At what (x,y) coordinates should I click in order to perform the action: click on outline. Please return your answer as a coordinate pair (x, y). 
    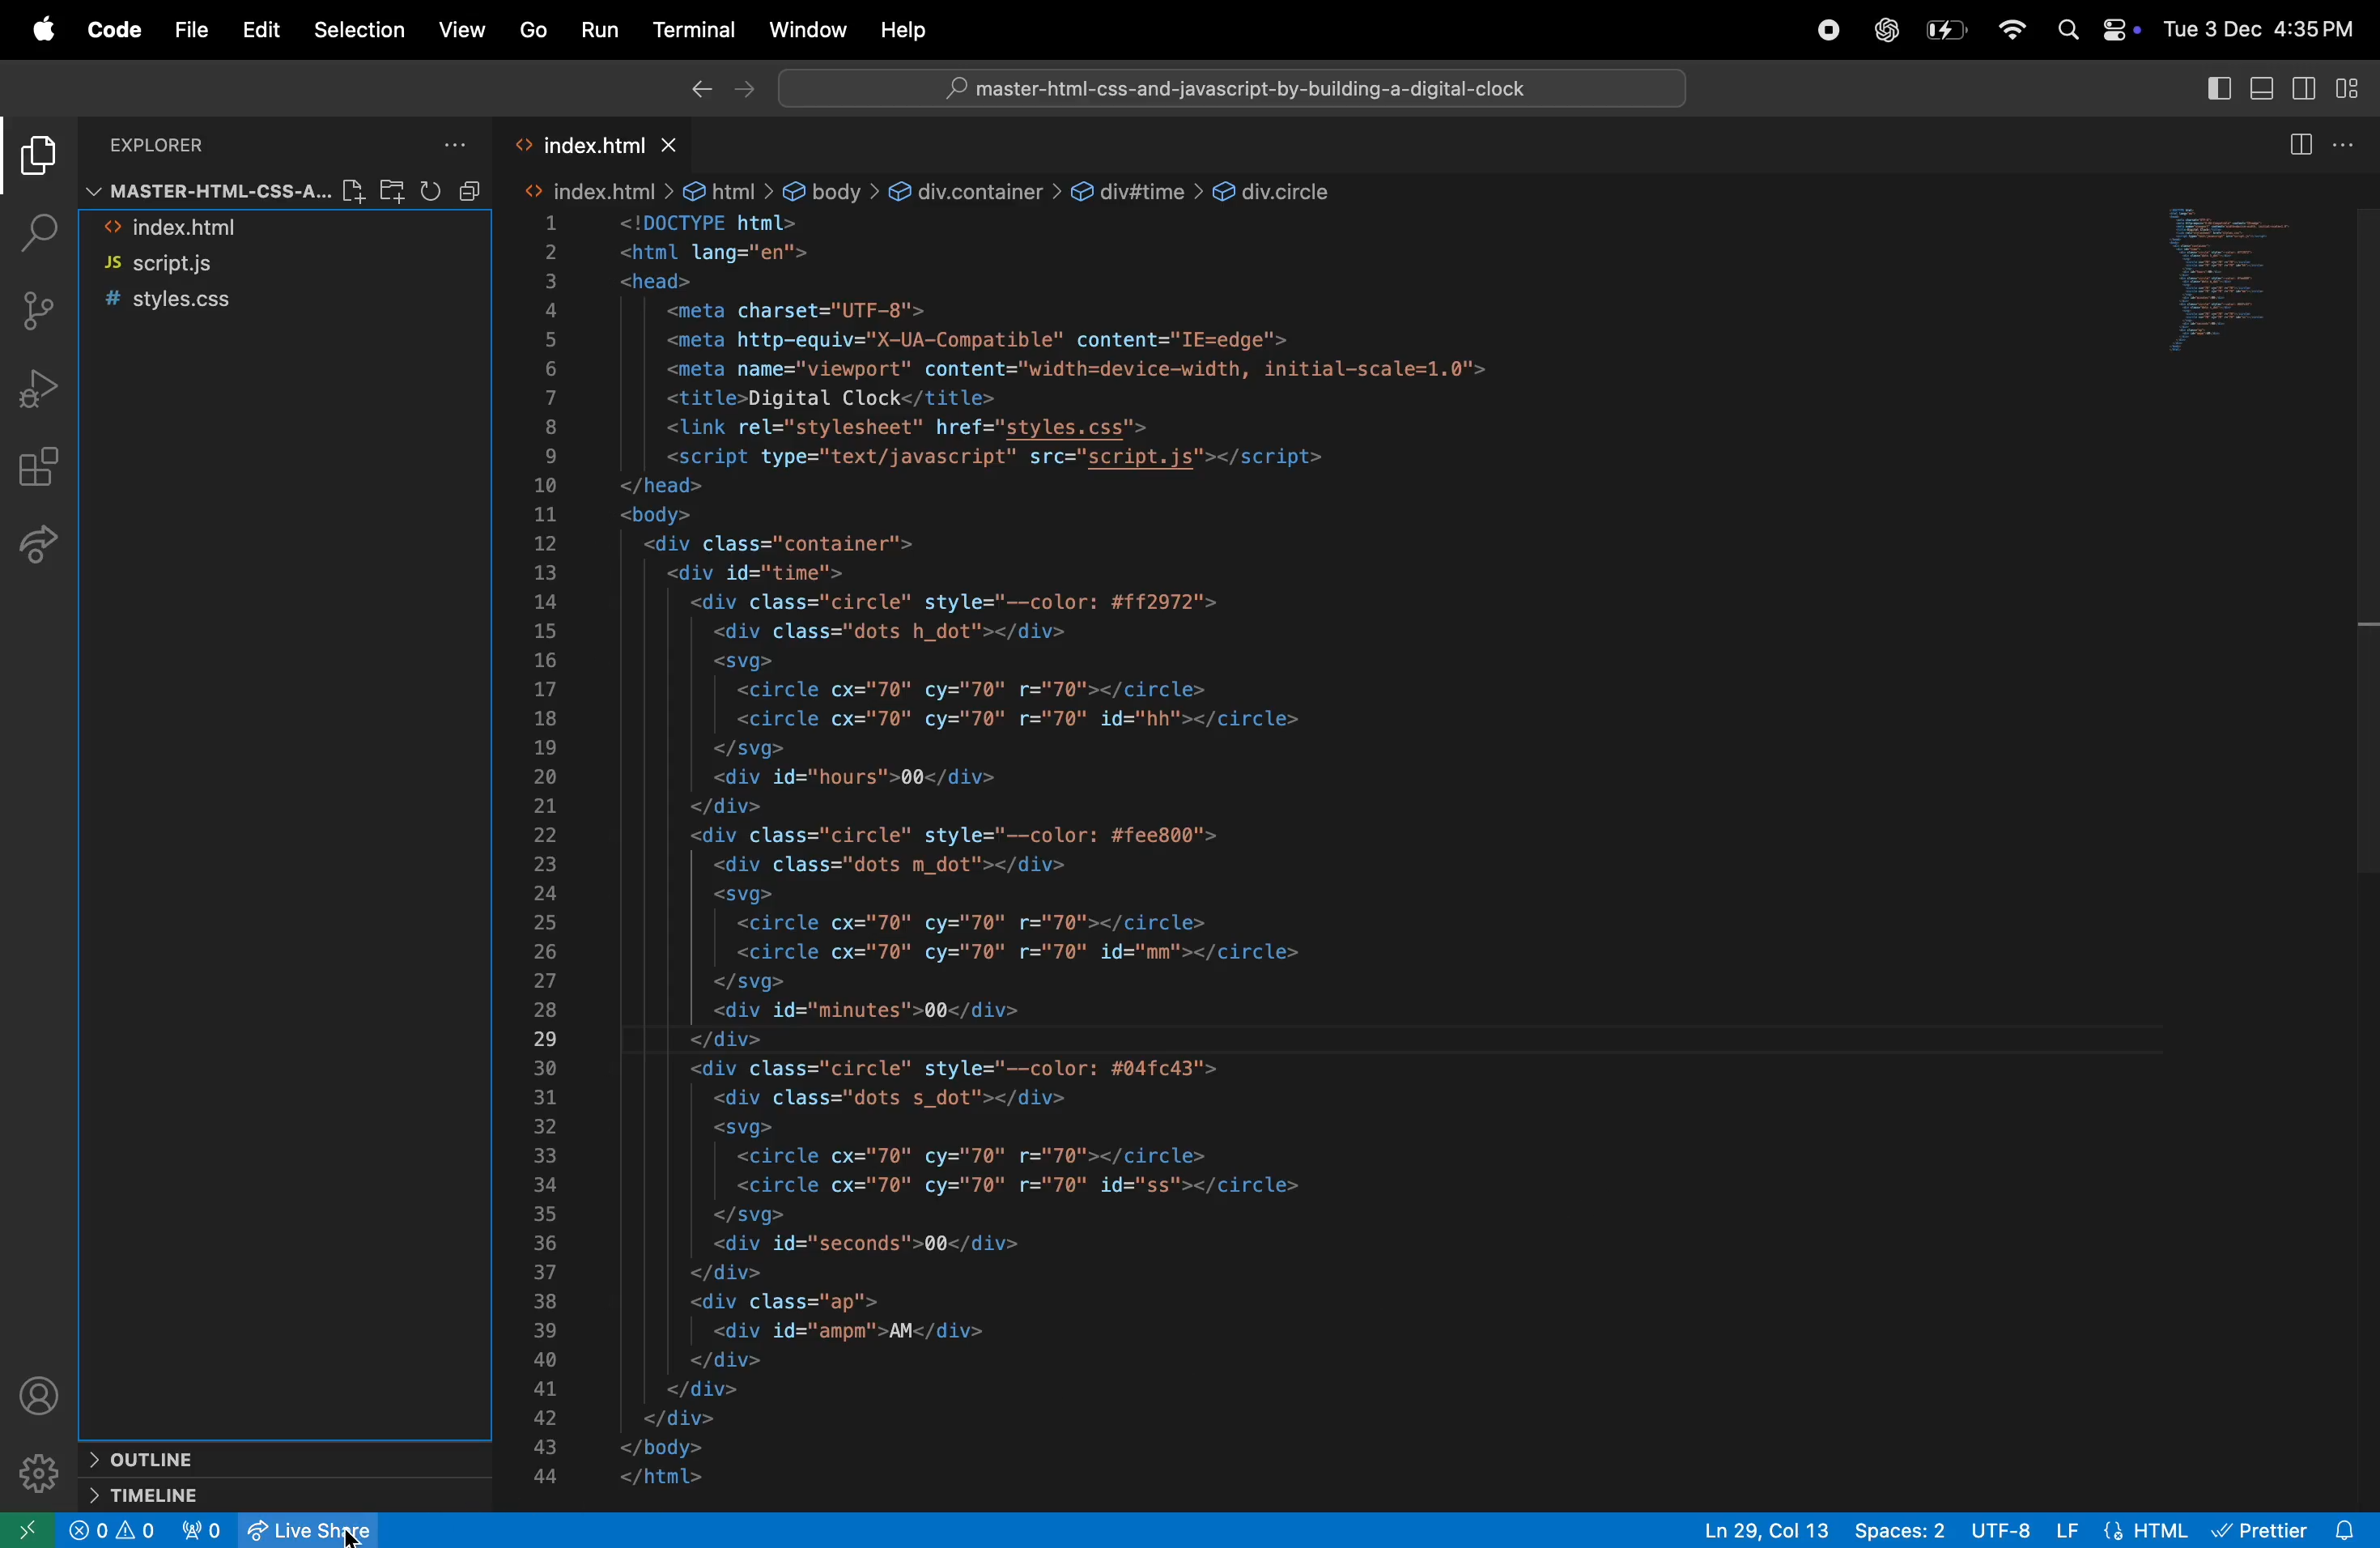
    Looking at the image, I should click on (270, 1458).